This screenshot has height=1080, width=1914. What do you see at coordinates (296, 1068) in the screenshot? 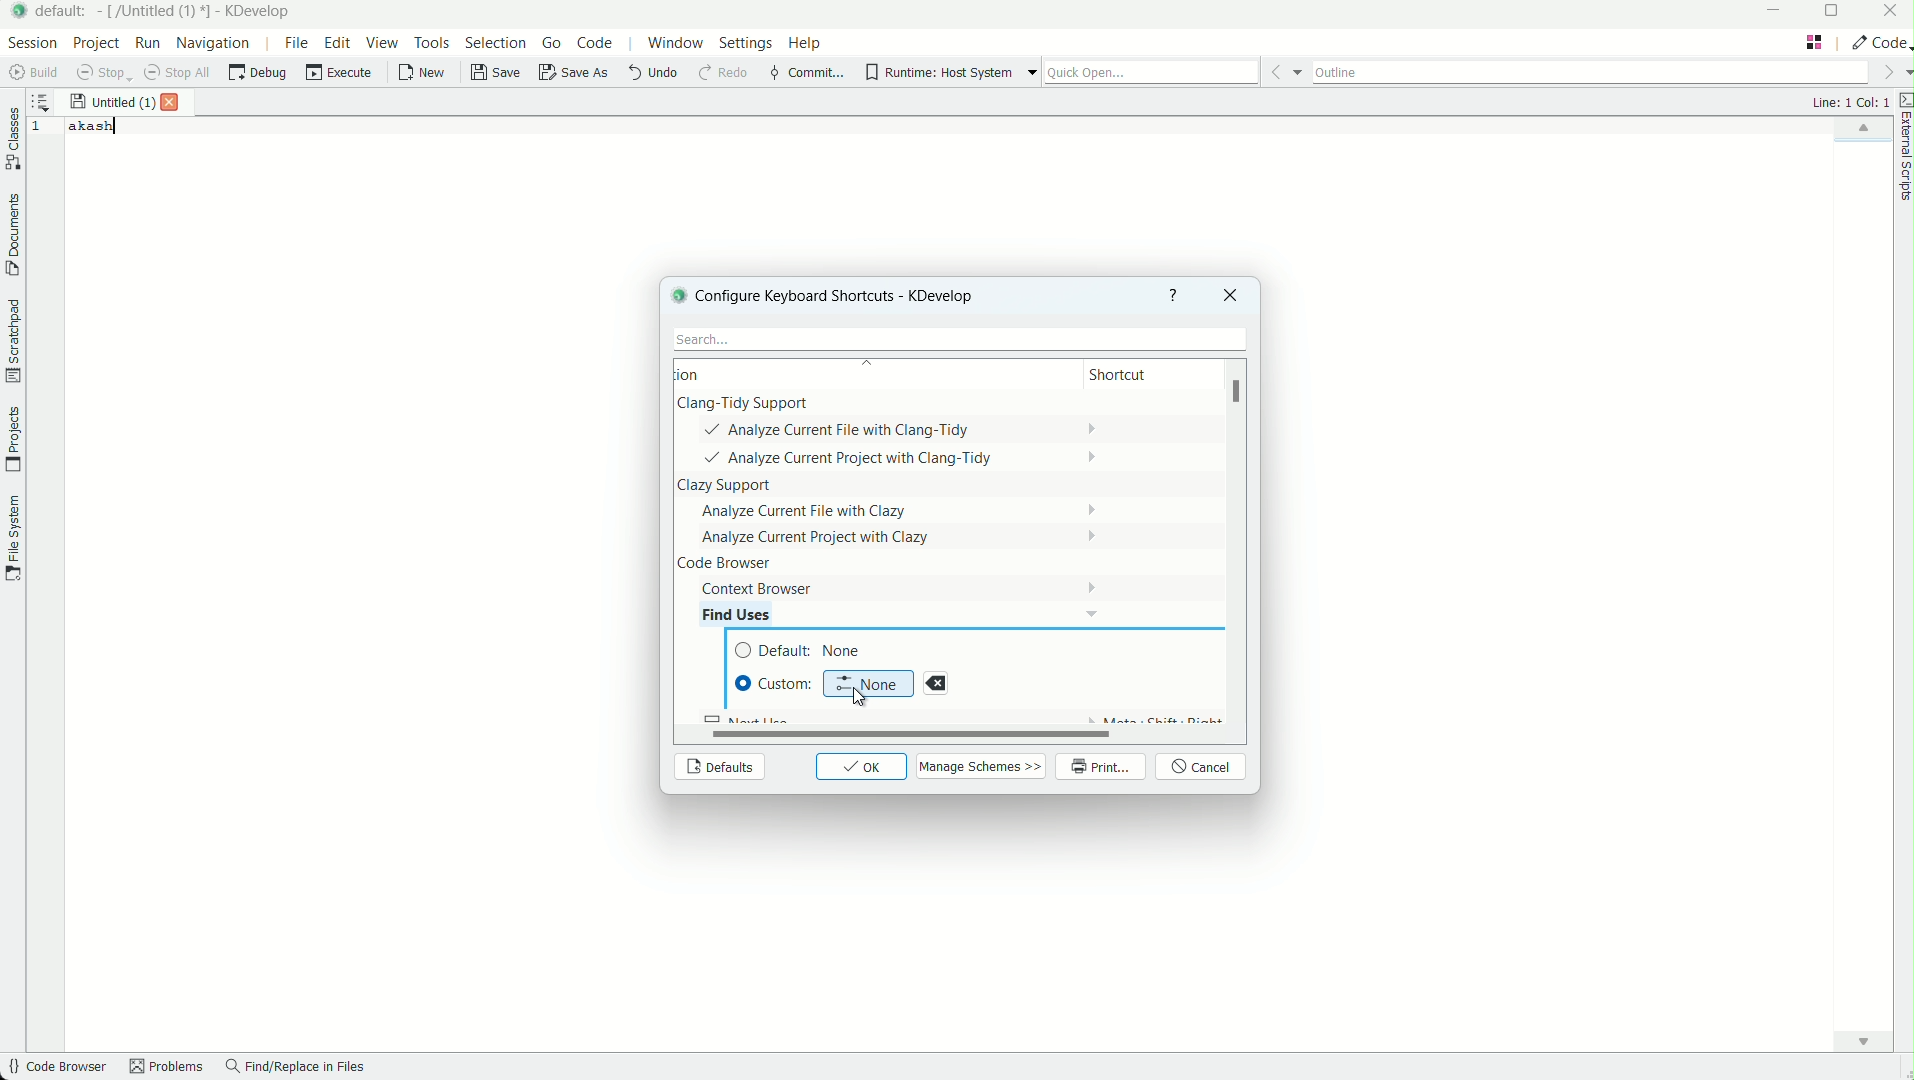
I see `find/replace in files` at bounding box center [296, 1068].